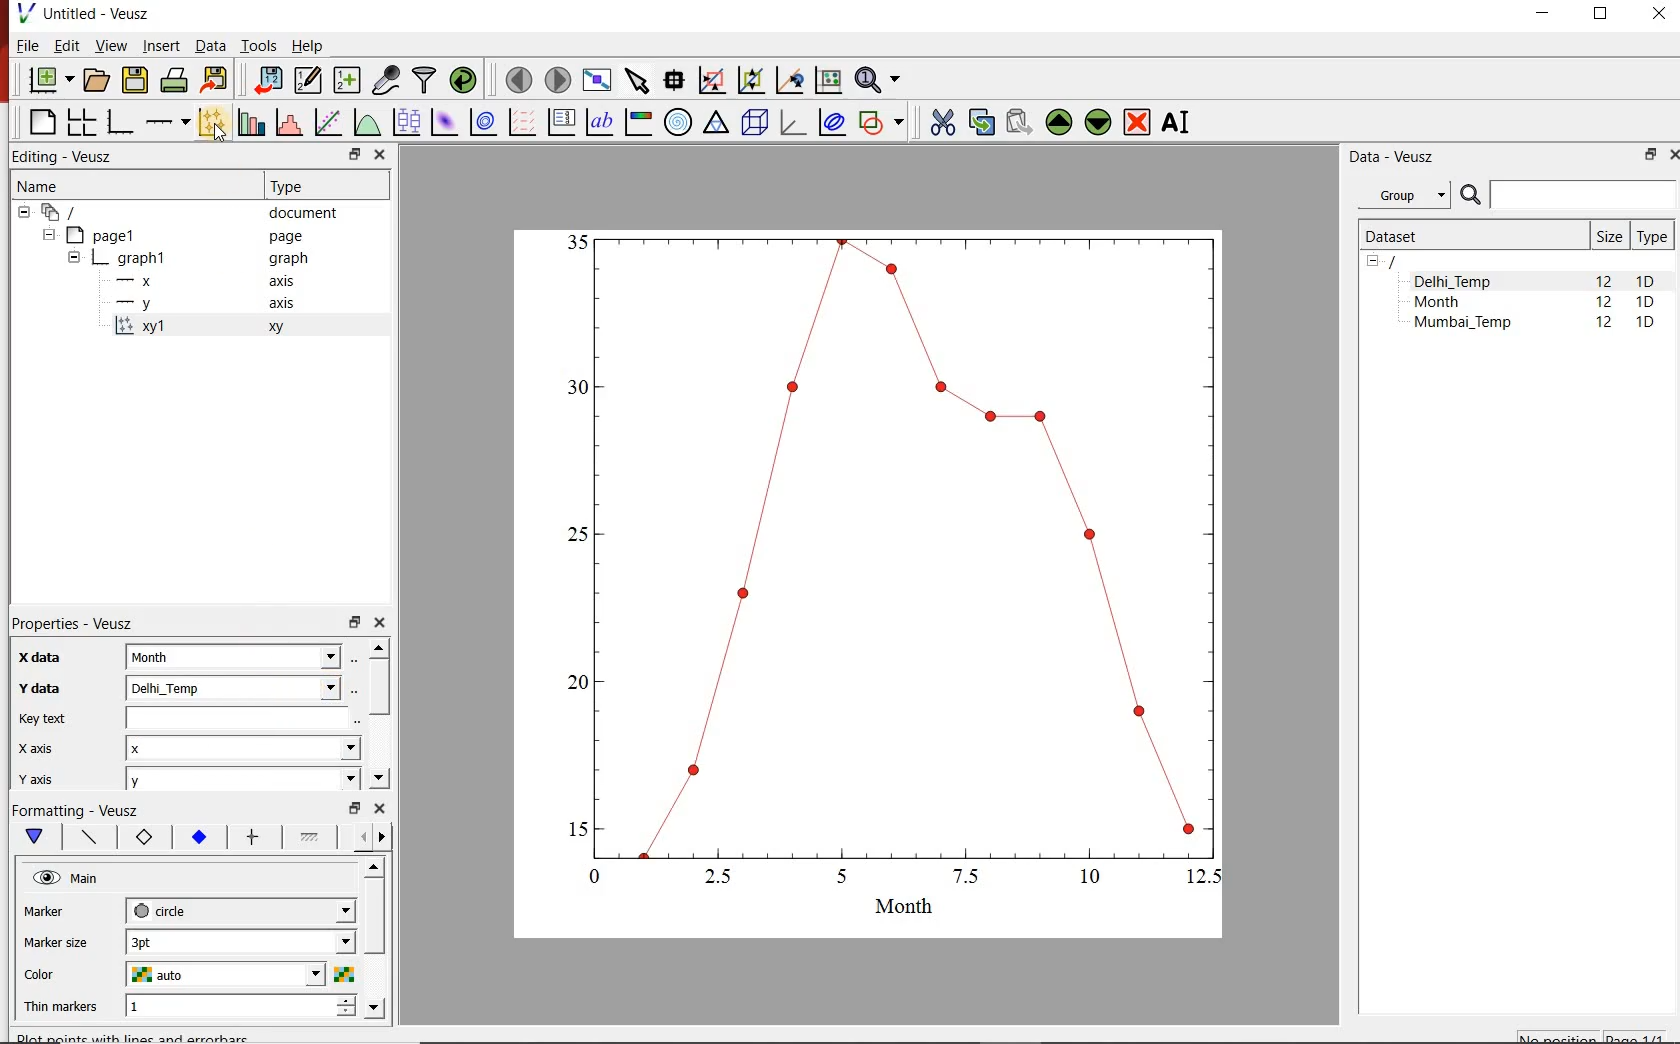  Describe the element at coordinates (26, 45) in the screenshot. I see `File` at that location.